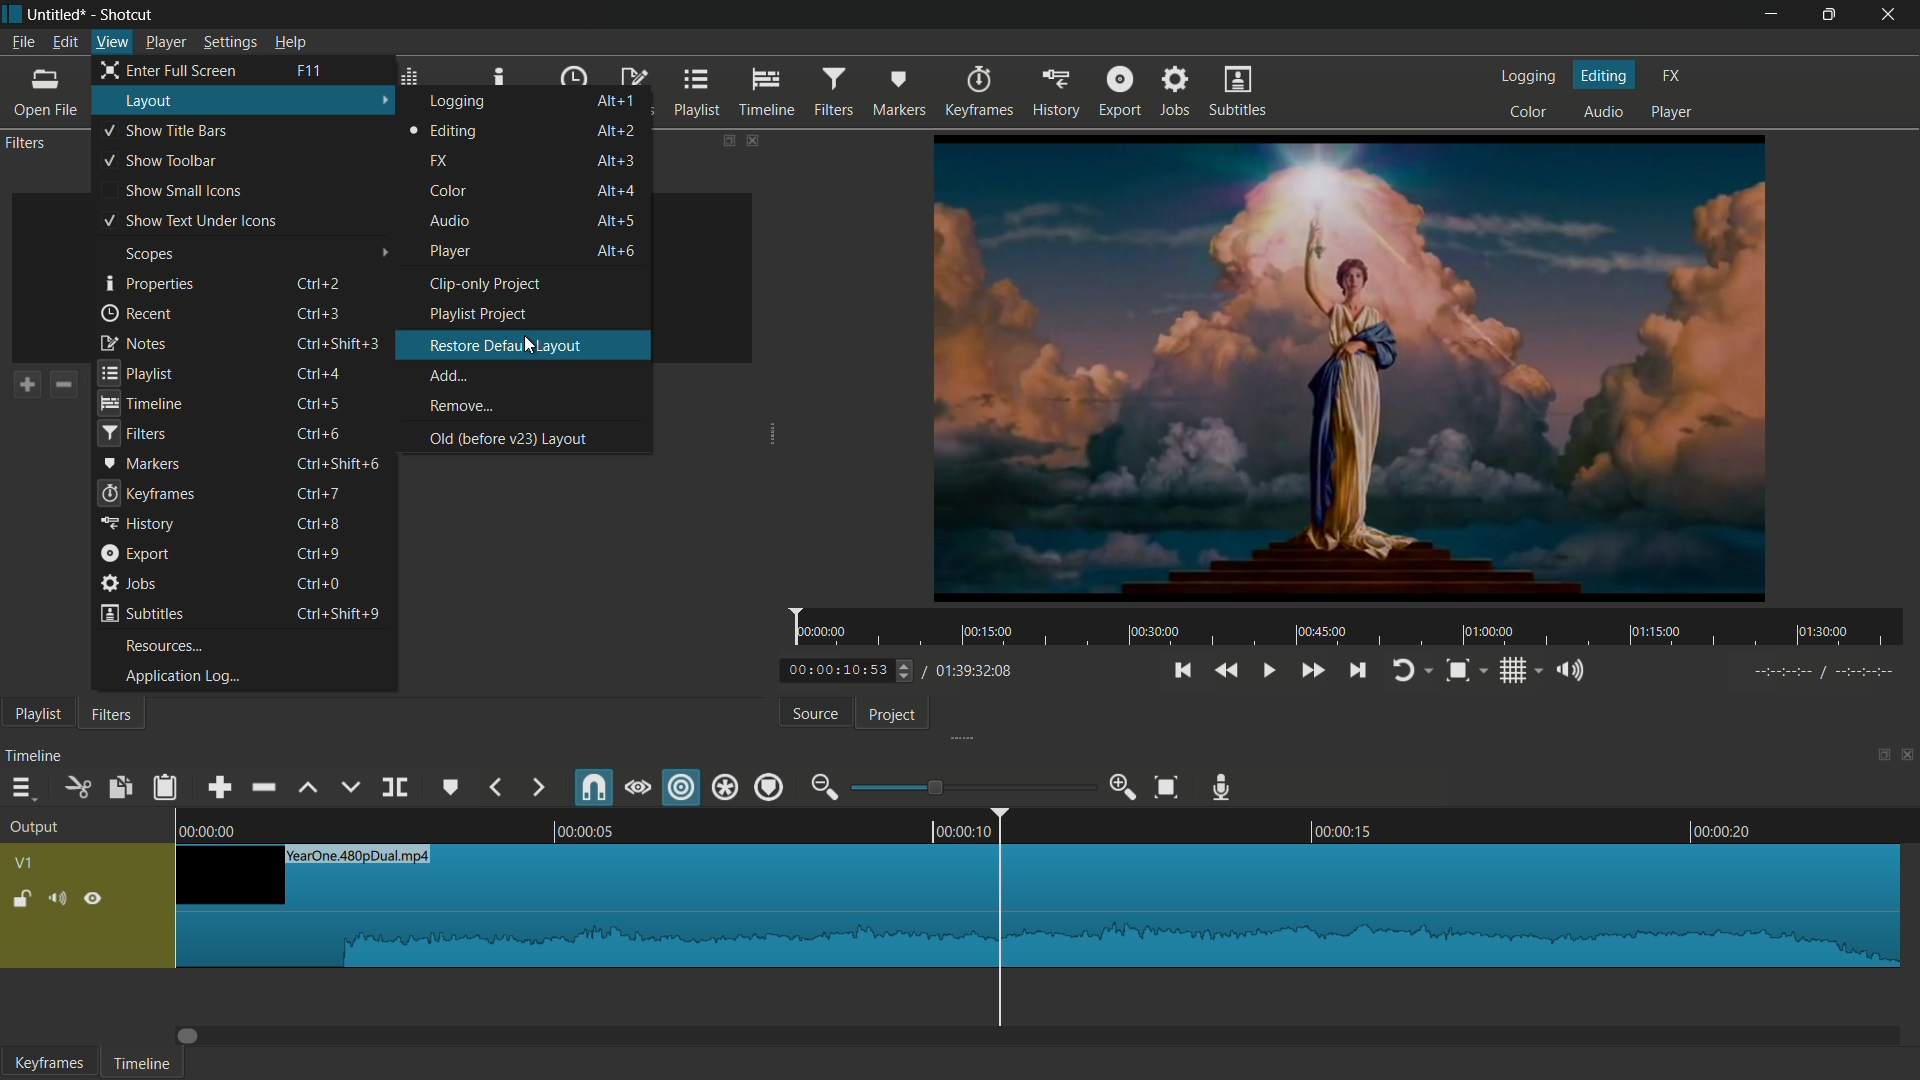 Image resolution: width=1920 pixels, height=1080 pixels. What do you see at coordinates (459, 101) in the screenshot?
I see `logging` at bounding box center [459, 101].